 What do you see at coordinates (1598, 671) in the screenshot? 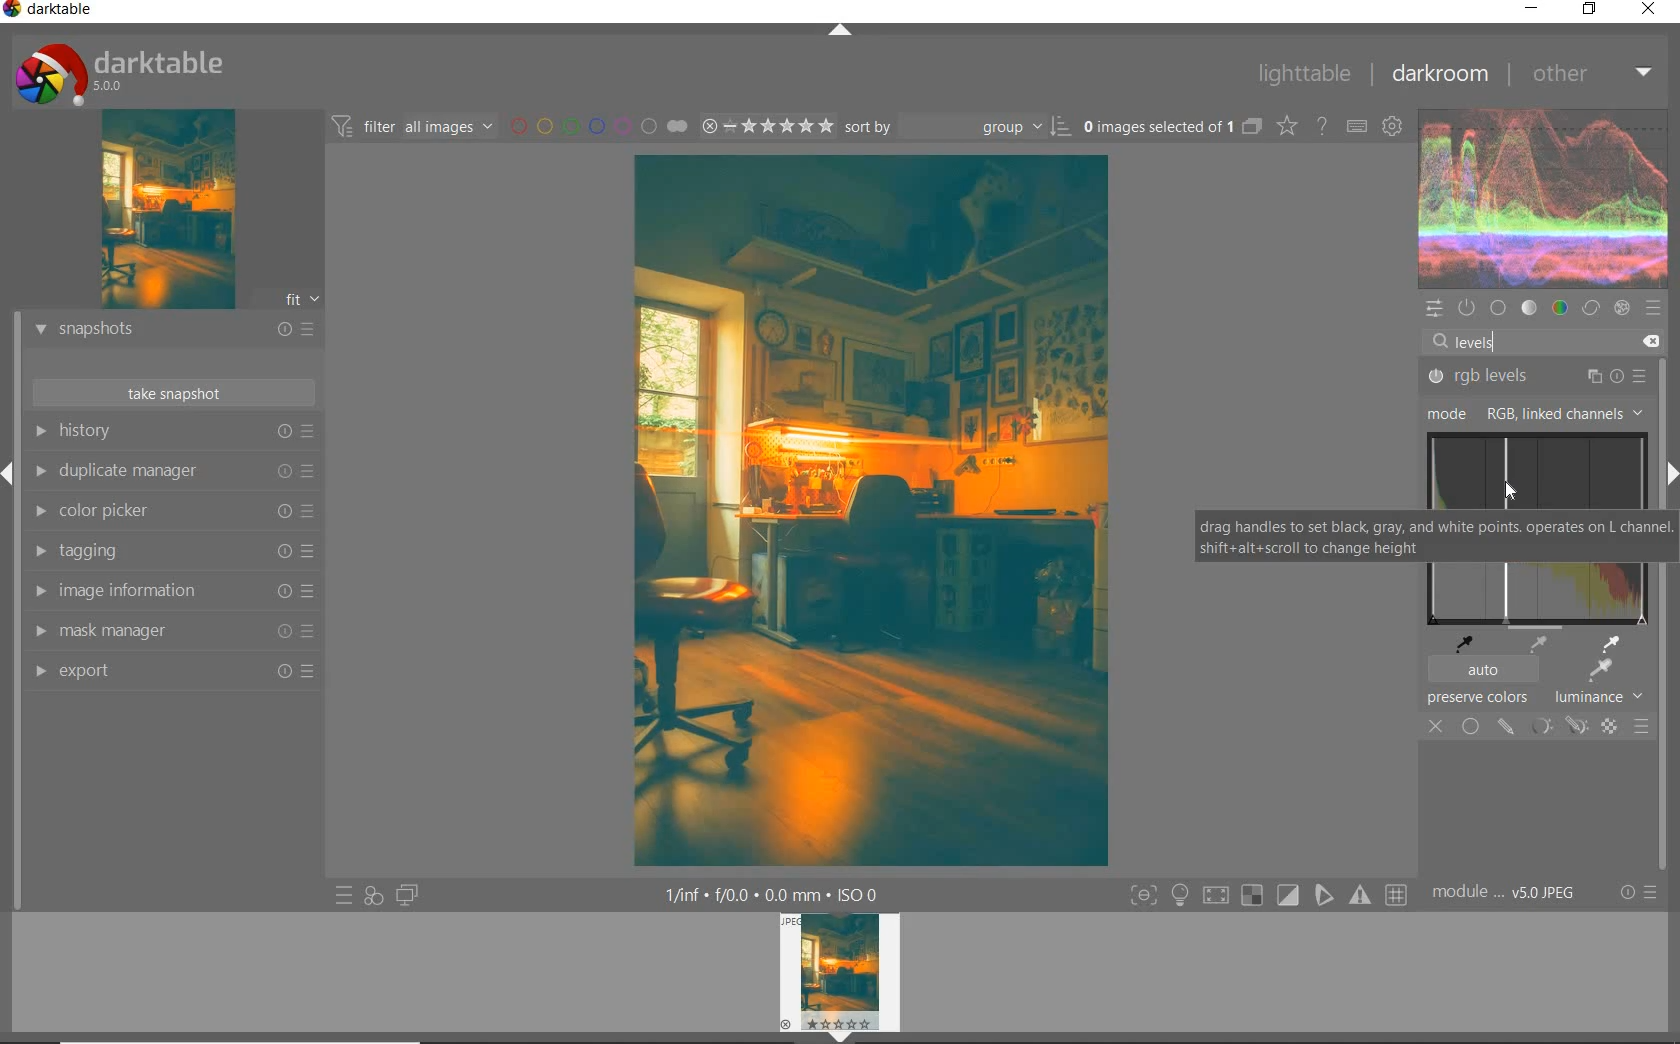
I see `apply auto levels based on region` at bounding box center [1598, 671].